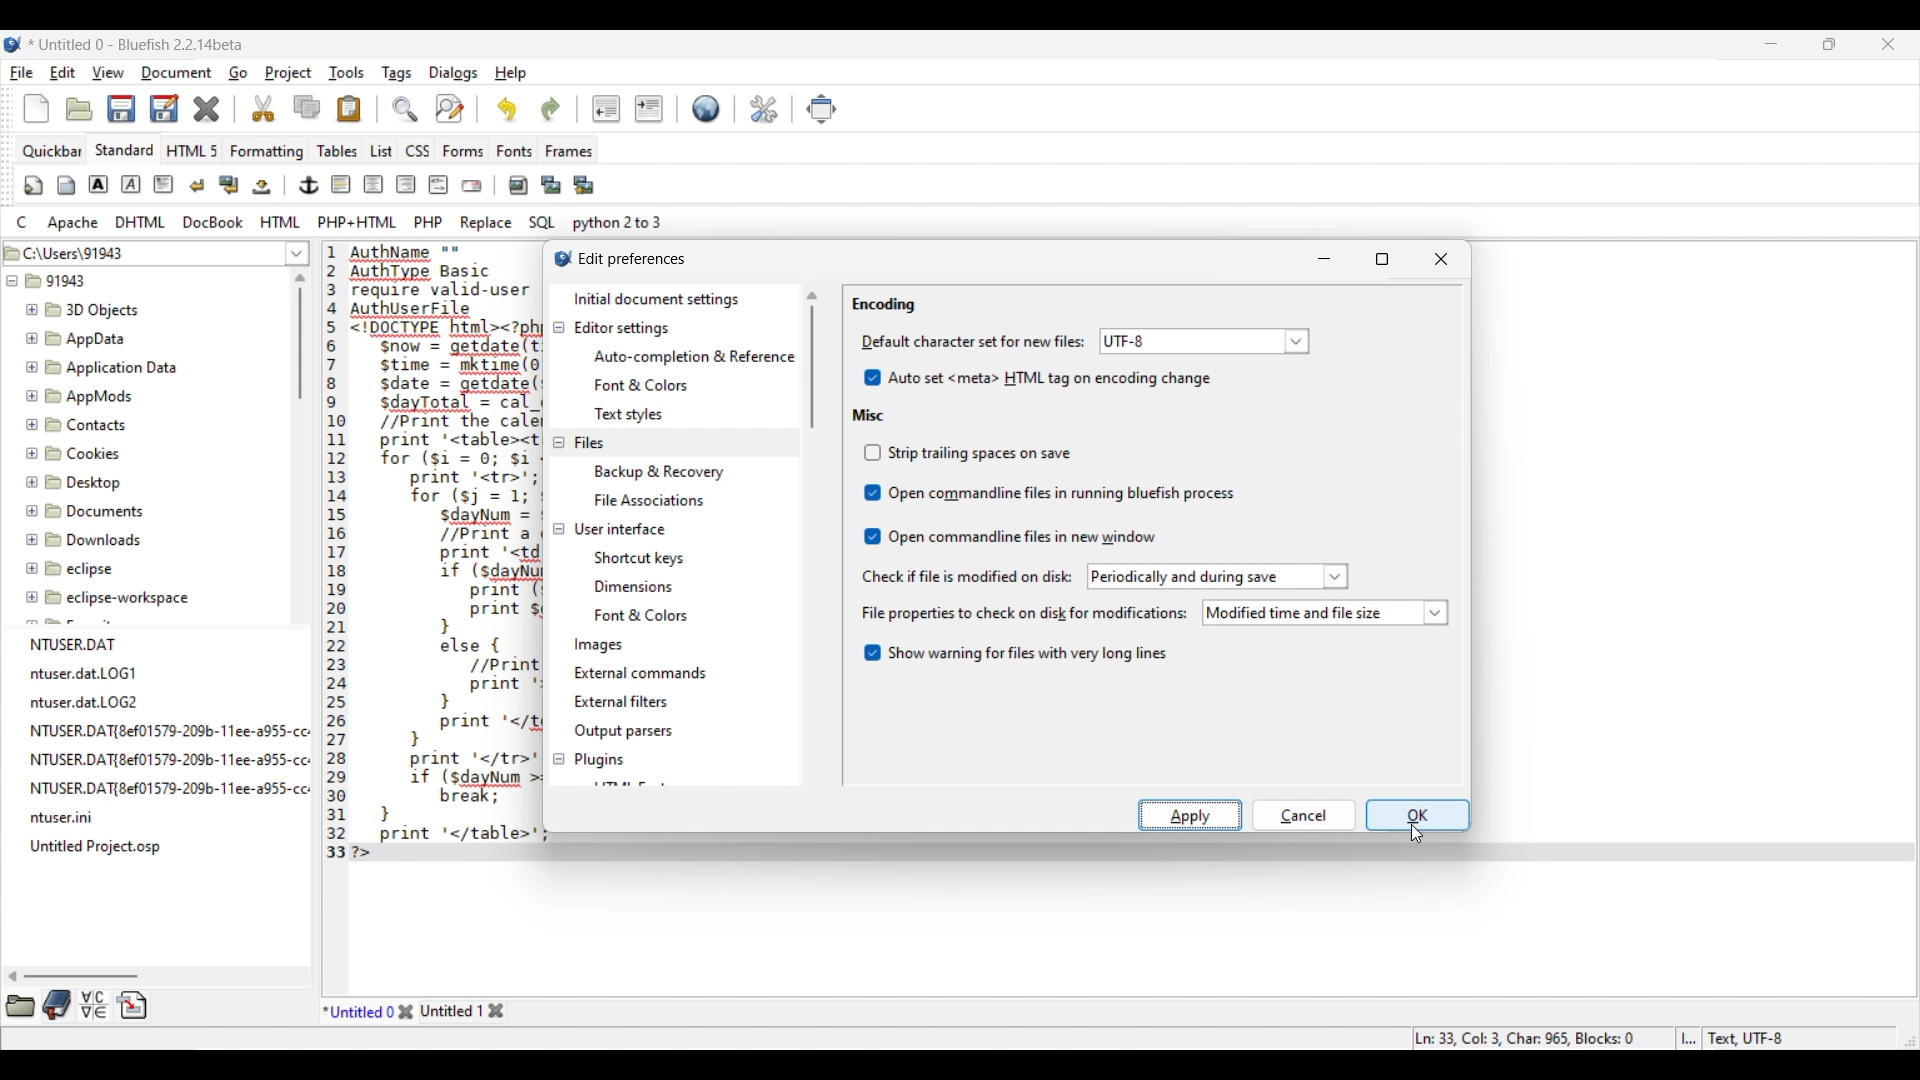 The height and width of the screenshot is (1080, 1920). What do you see at coordinates (1444, 258) in the screenshot?
I see `Close` at bounding box center [1444, 258].